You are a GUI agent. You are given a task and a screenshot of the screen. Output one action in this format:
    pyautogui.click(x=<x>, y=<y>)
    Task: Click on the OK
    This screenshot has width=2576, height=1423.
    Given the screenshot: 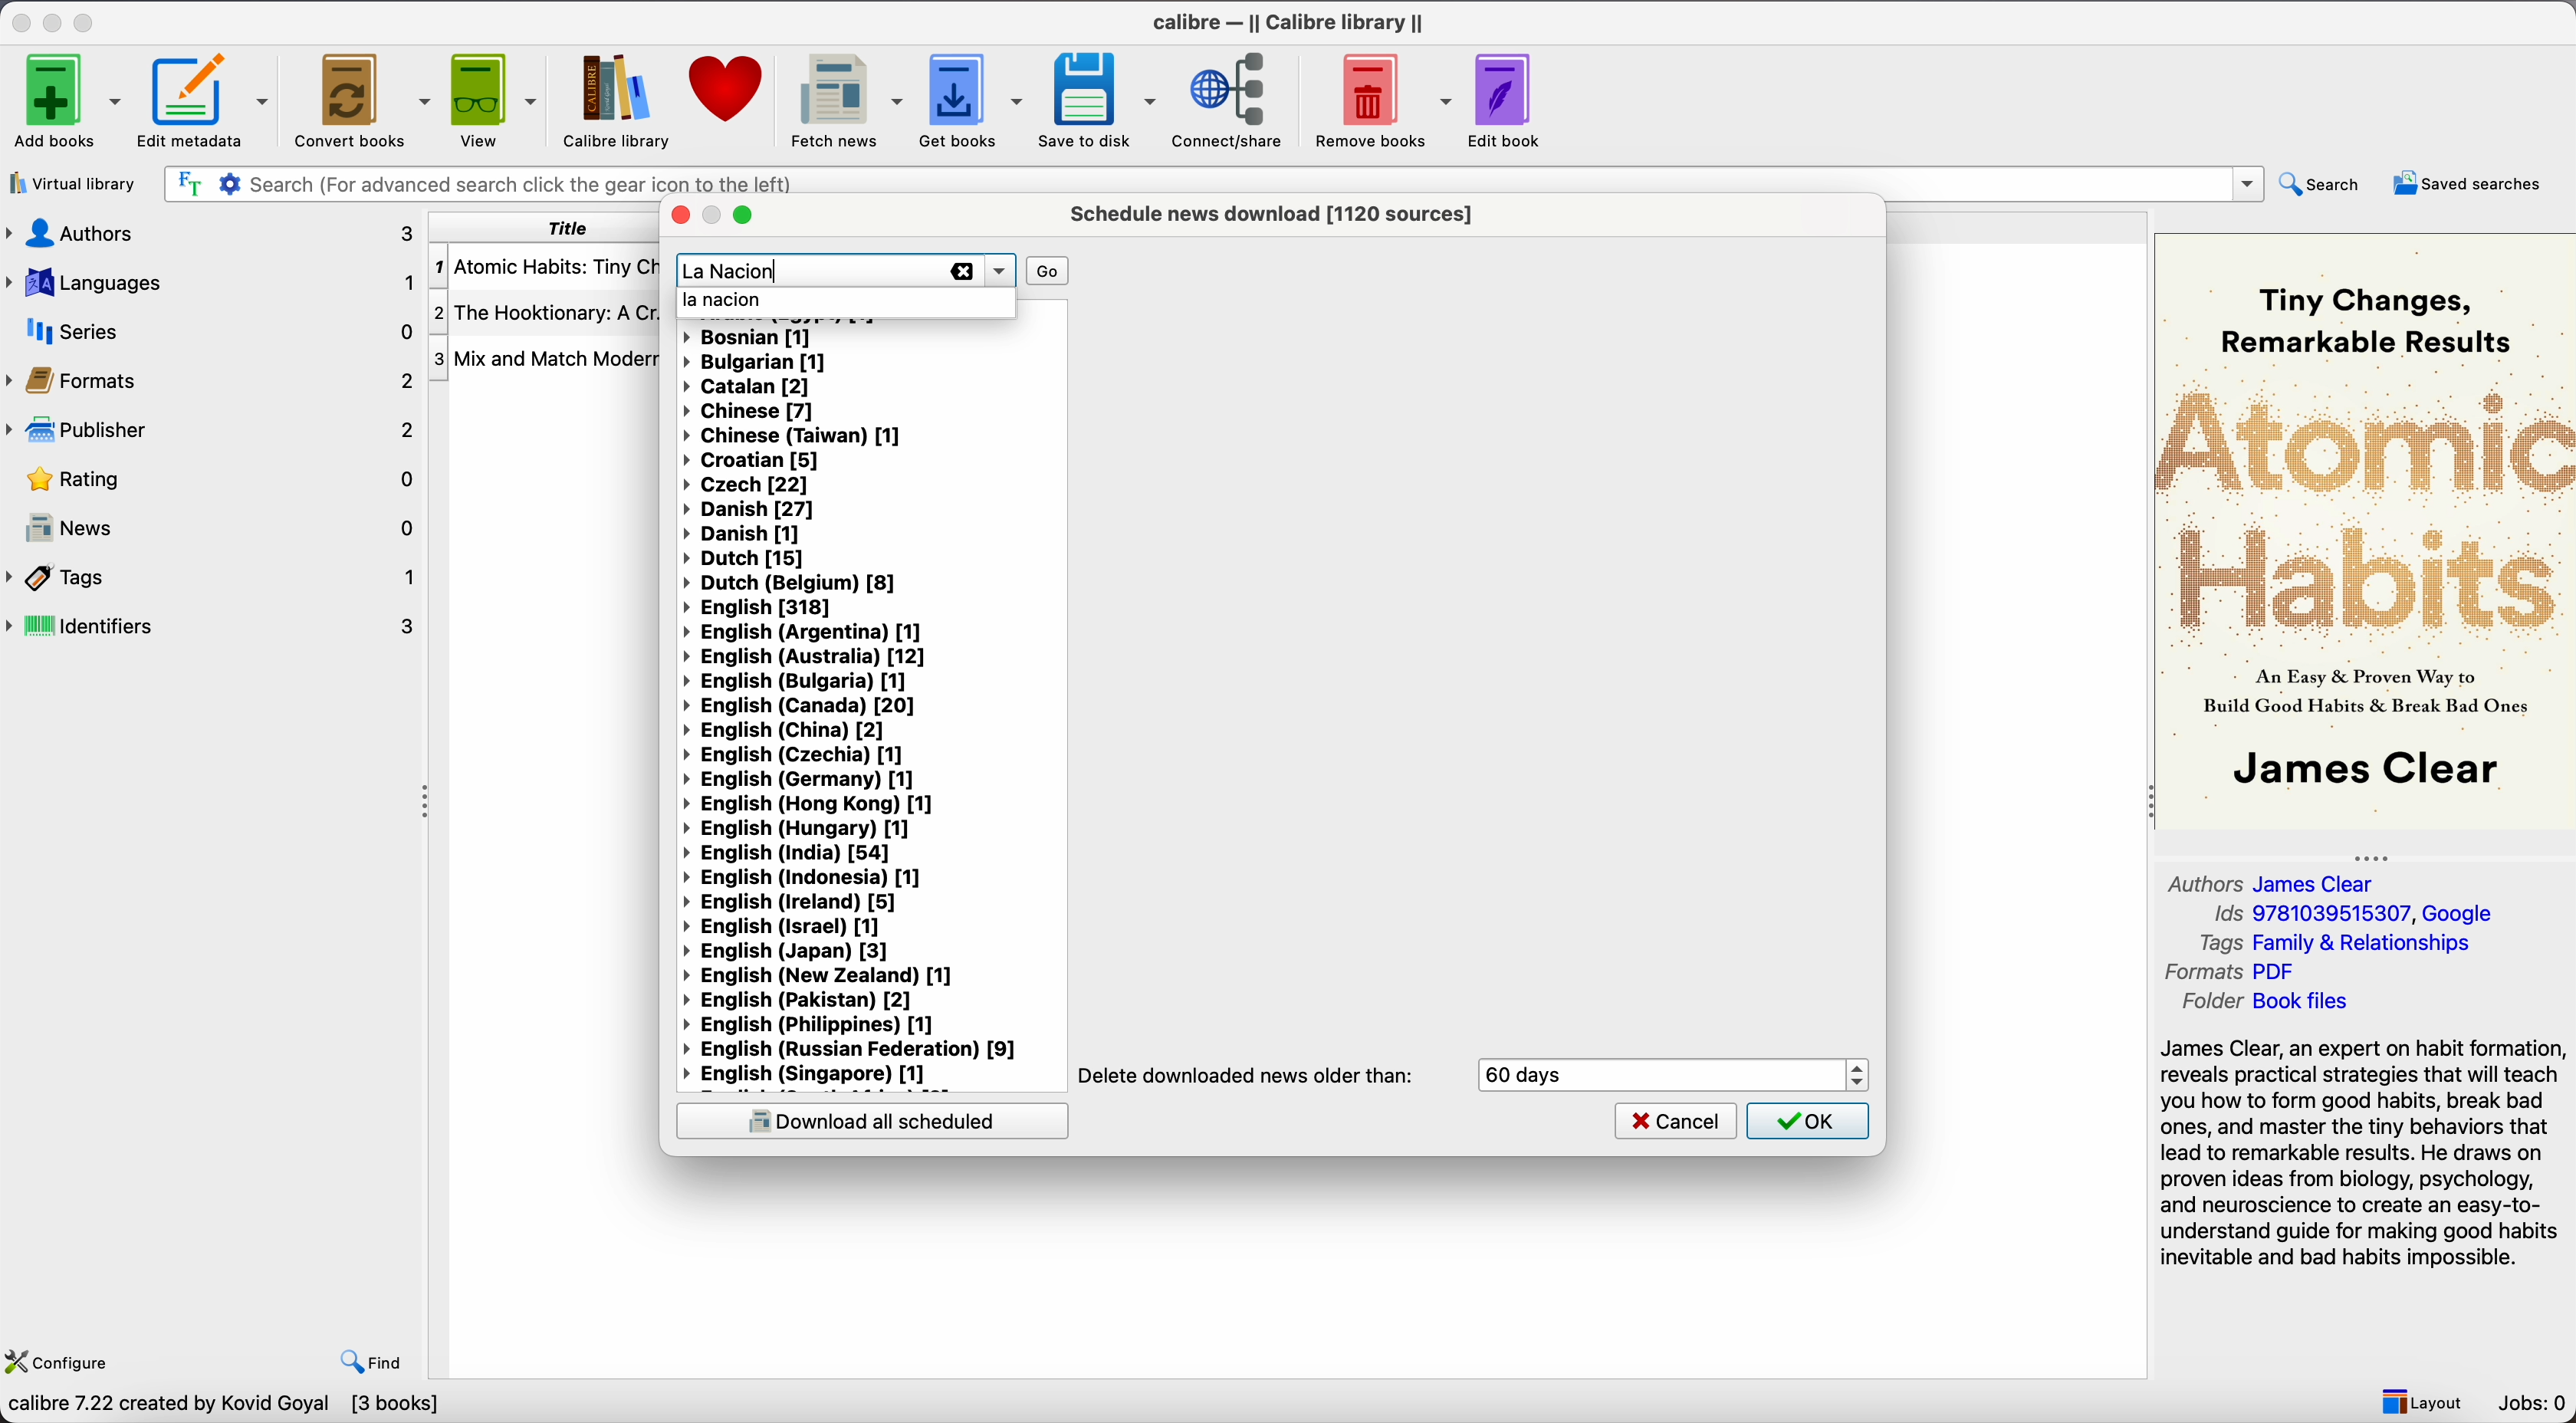 What is the action you would take?
    pyautogui.click(x=1808, y=1121)
    